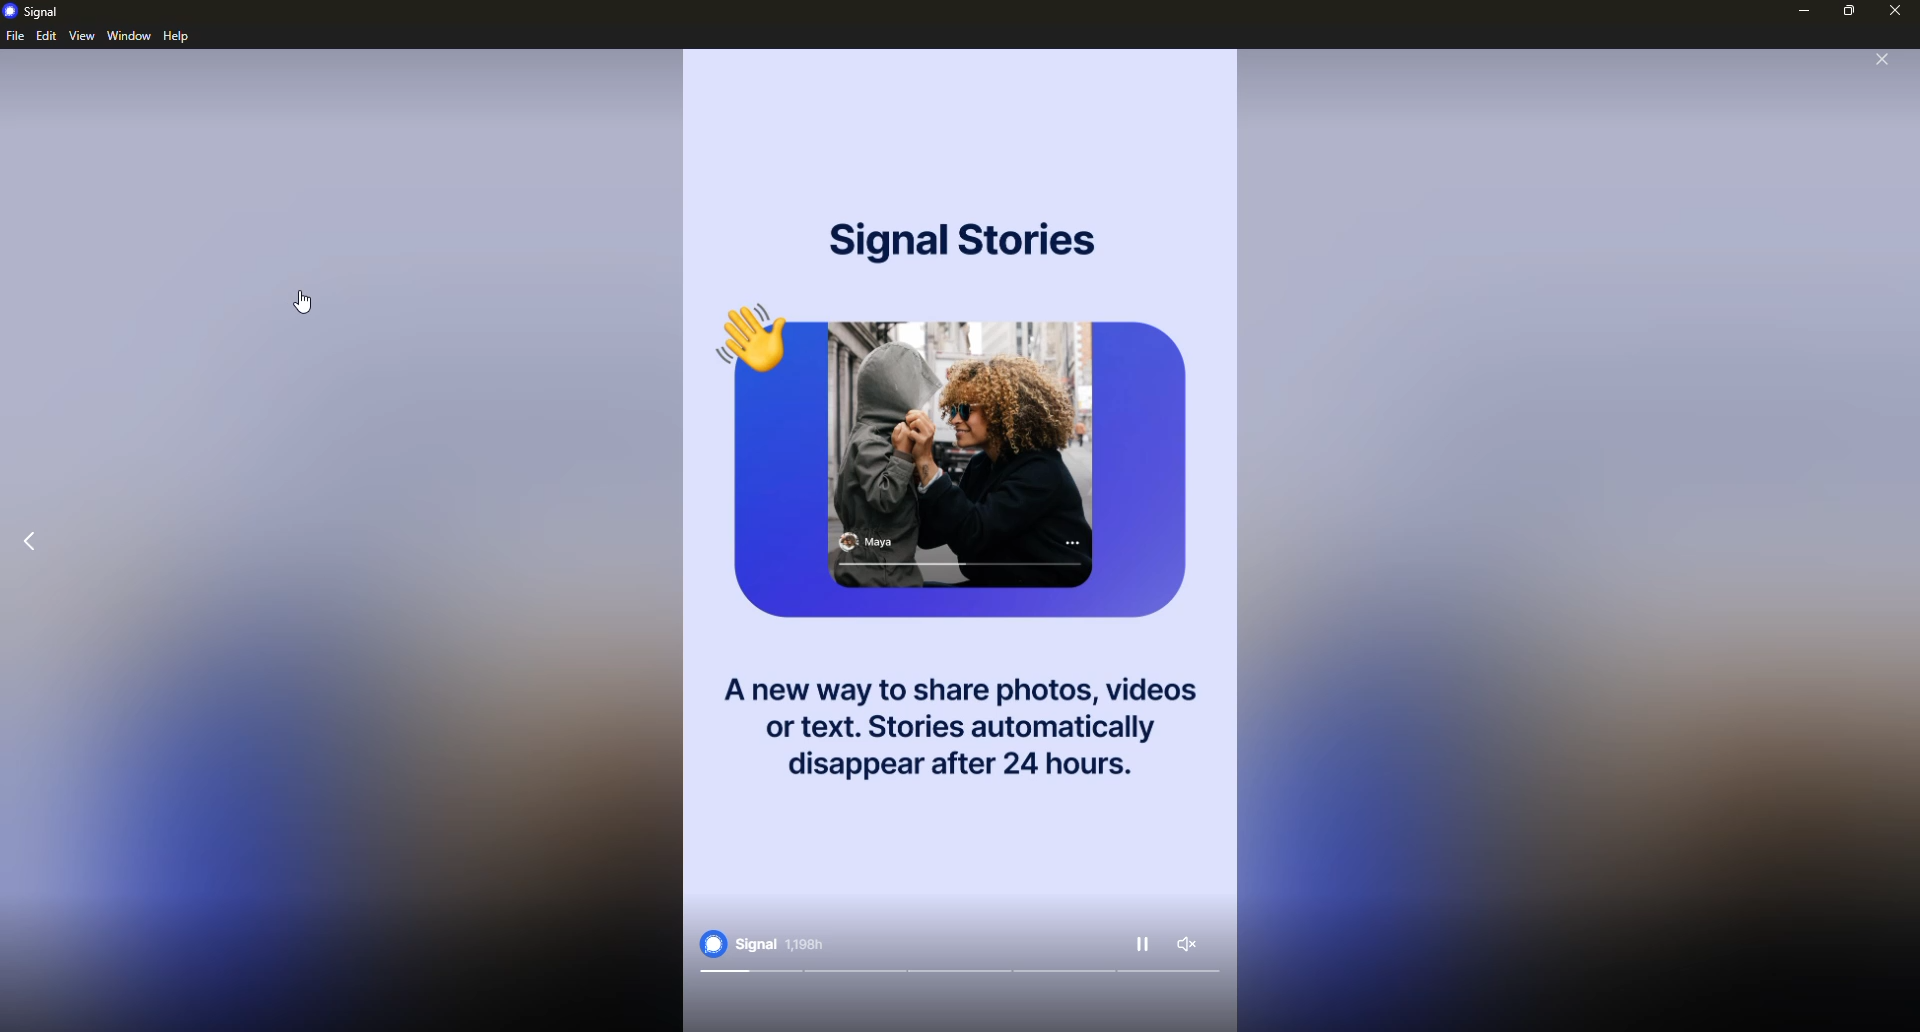 This screenshot has width=1920, height=1032. Describe the element at coordinates (968, 466) in the screenshot. I see `story` at that location.